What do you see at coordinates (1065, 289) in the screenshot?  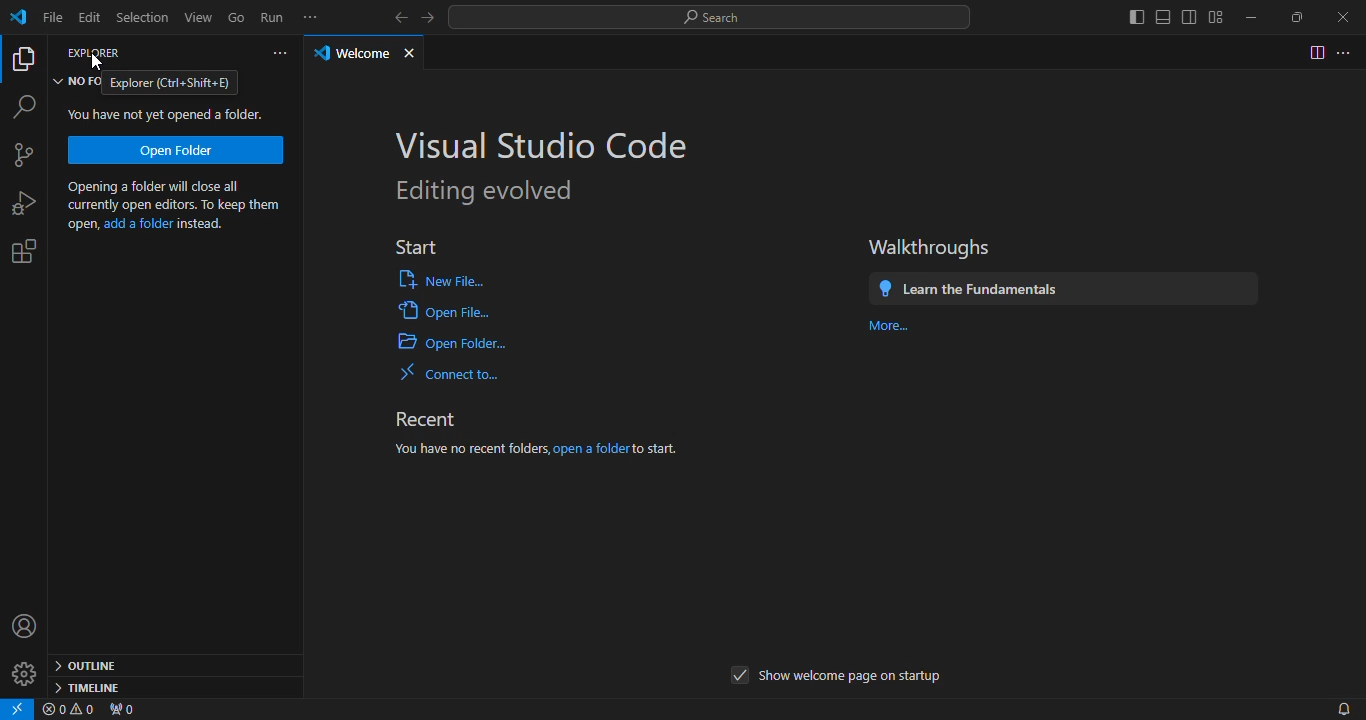 I see `Learn the Fundamentals` at bounding box center [1065, 289].